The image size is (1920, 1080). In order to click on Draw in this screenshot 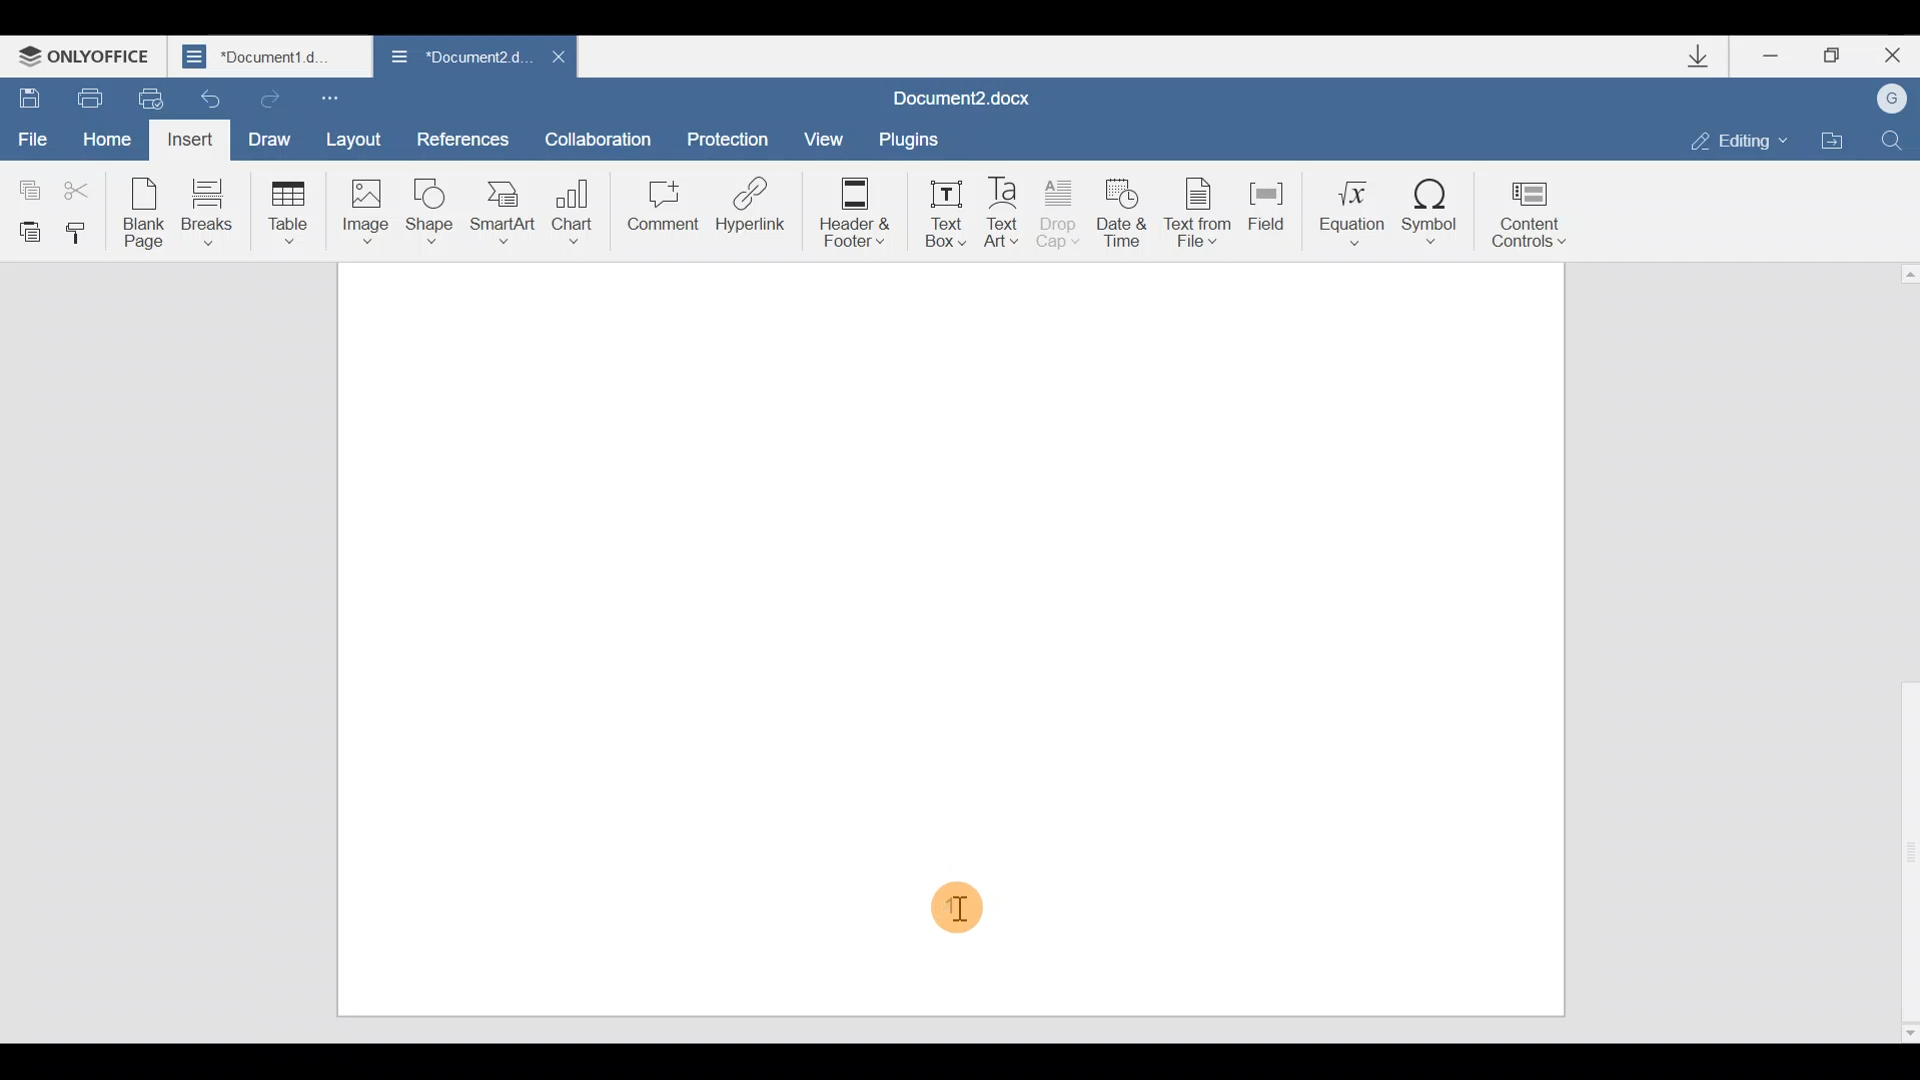, I will do `click(275, 137)`.